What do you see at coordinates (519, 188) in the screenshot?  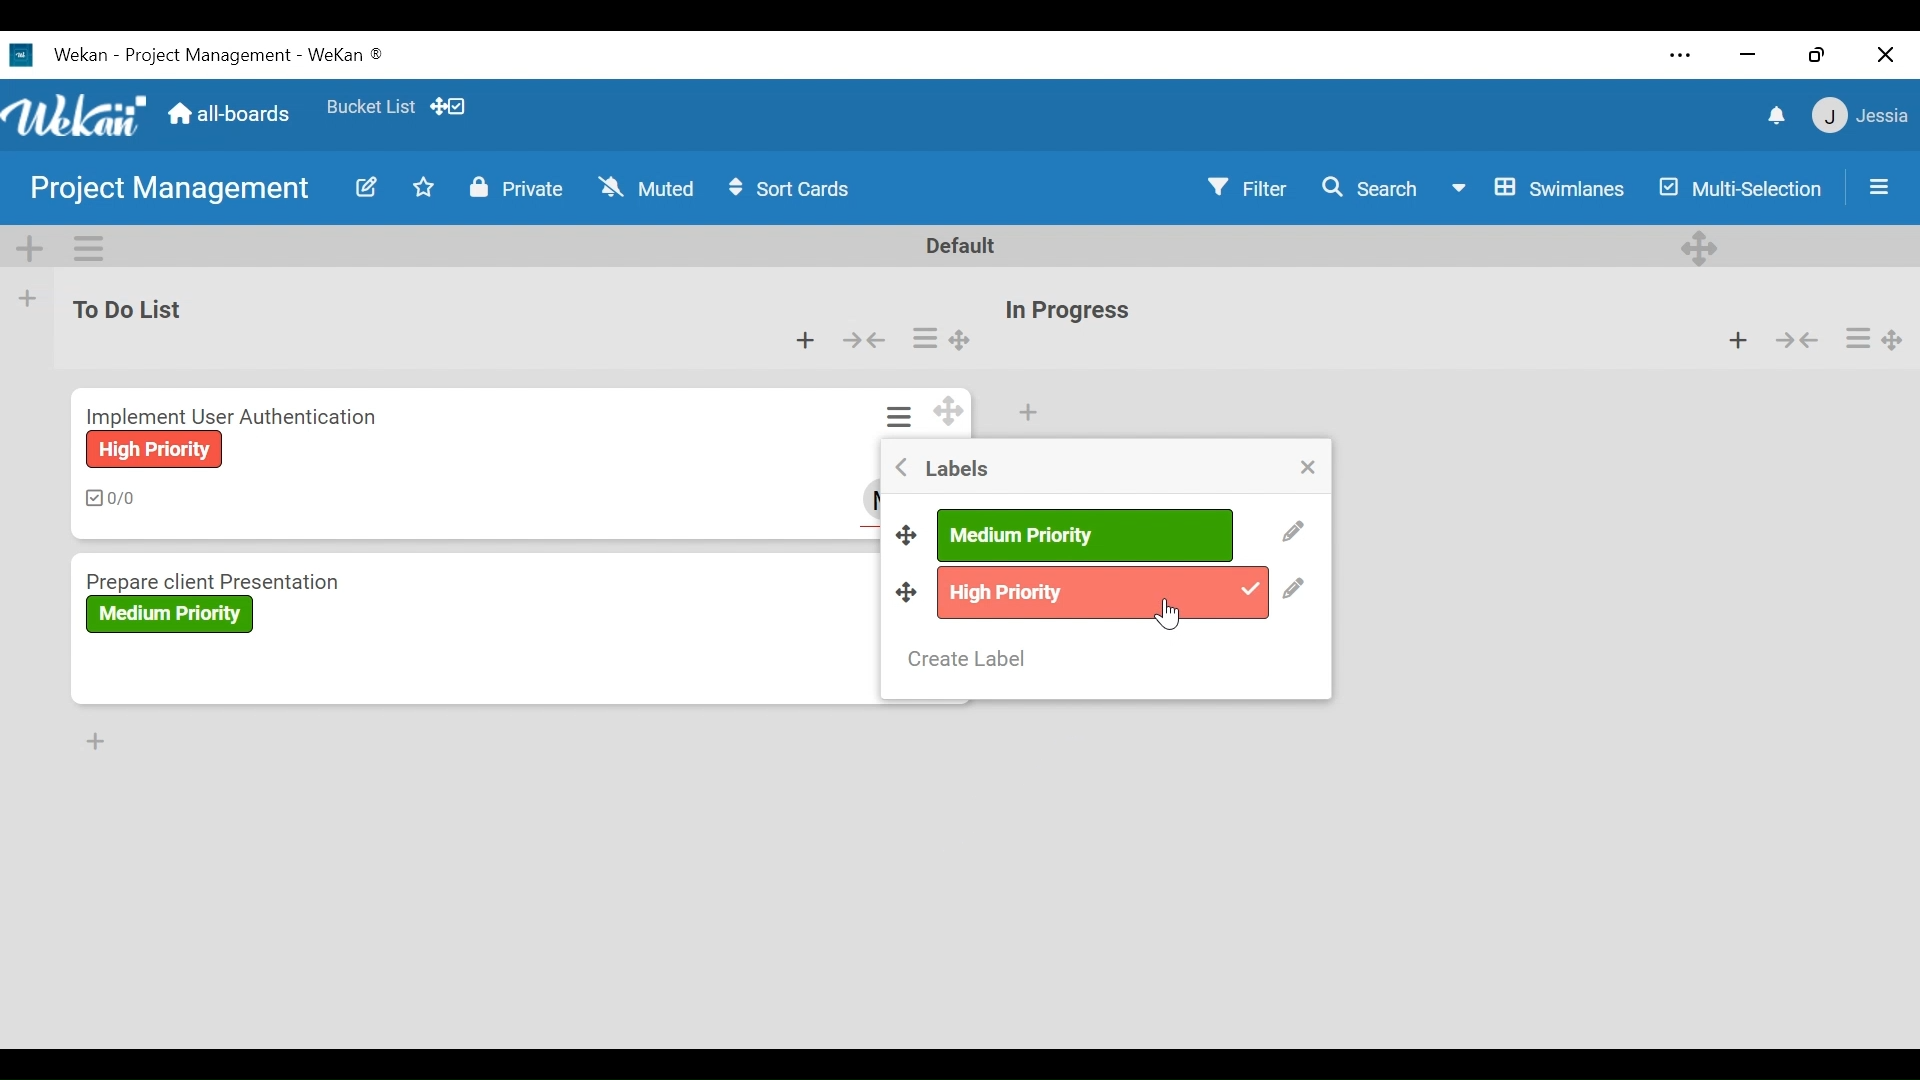 I see `Private` at bounding box center [519, 188].